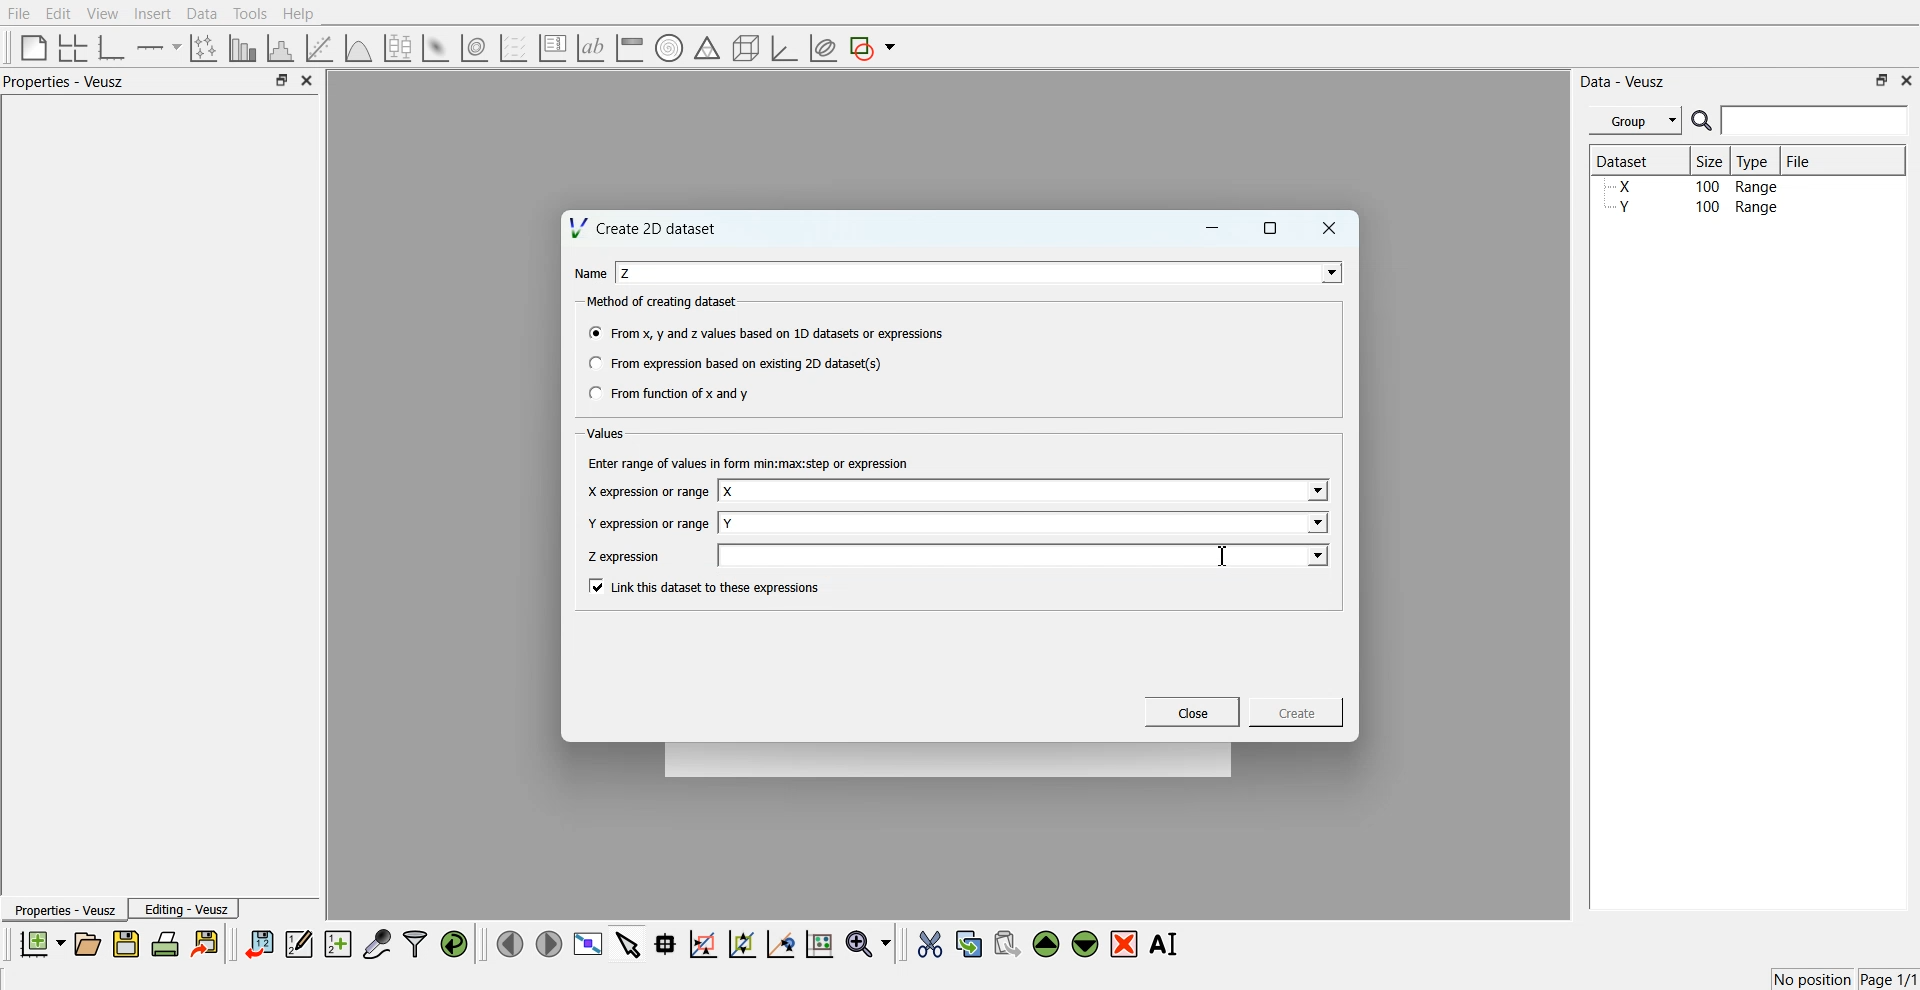  What do you see at coordinates (359, 48) in the screenshot?
I see `3D Function` at bounding box center [359, 48].